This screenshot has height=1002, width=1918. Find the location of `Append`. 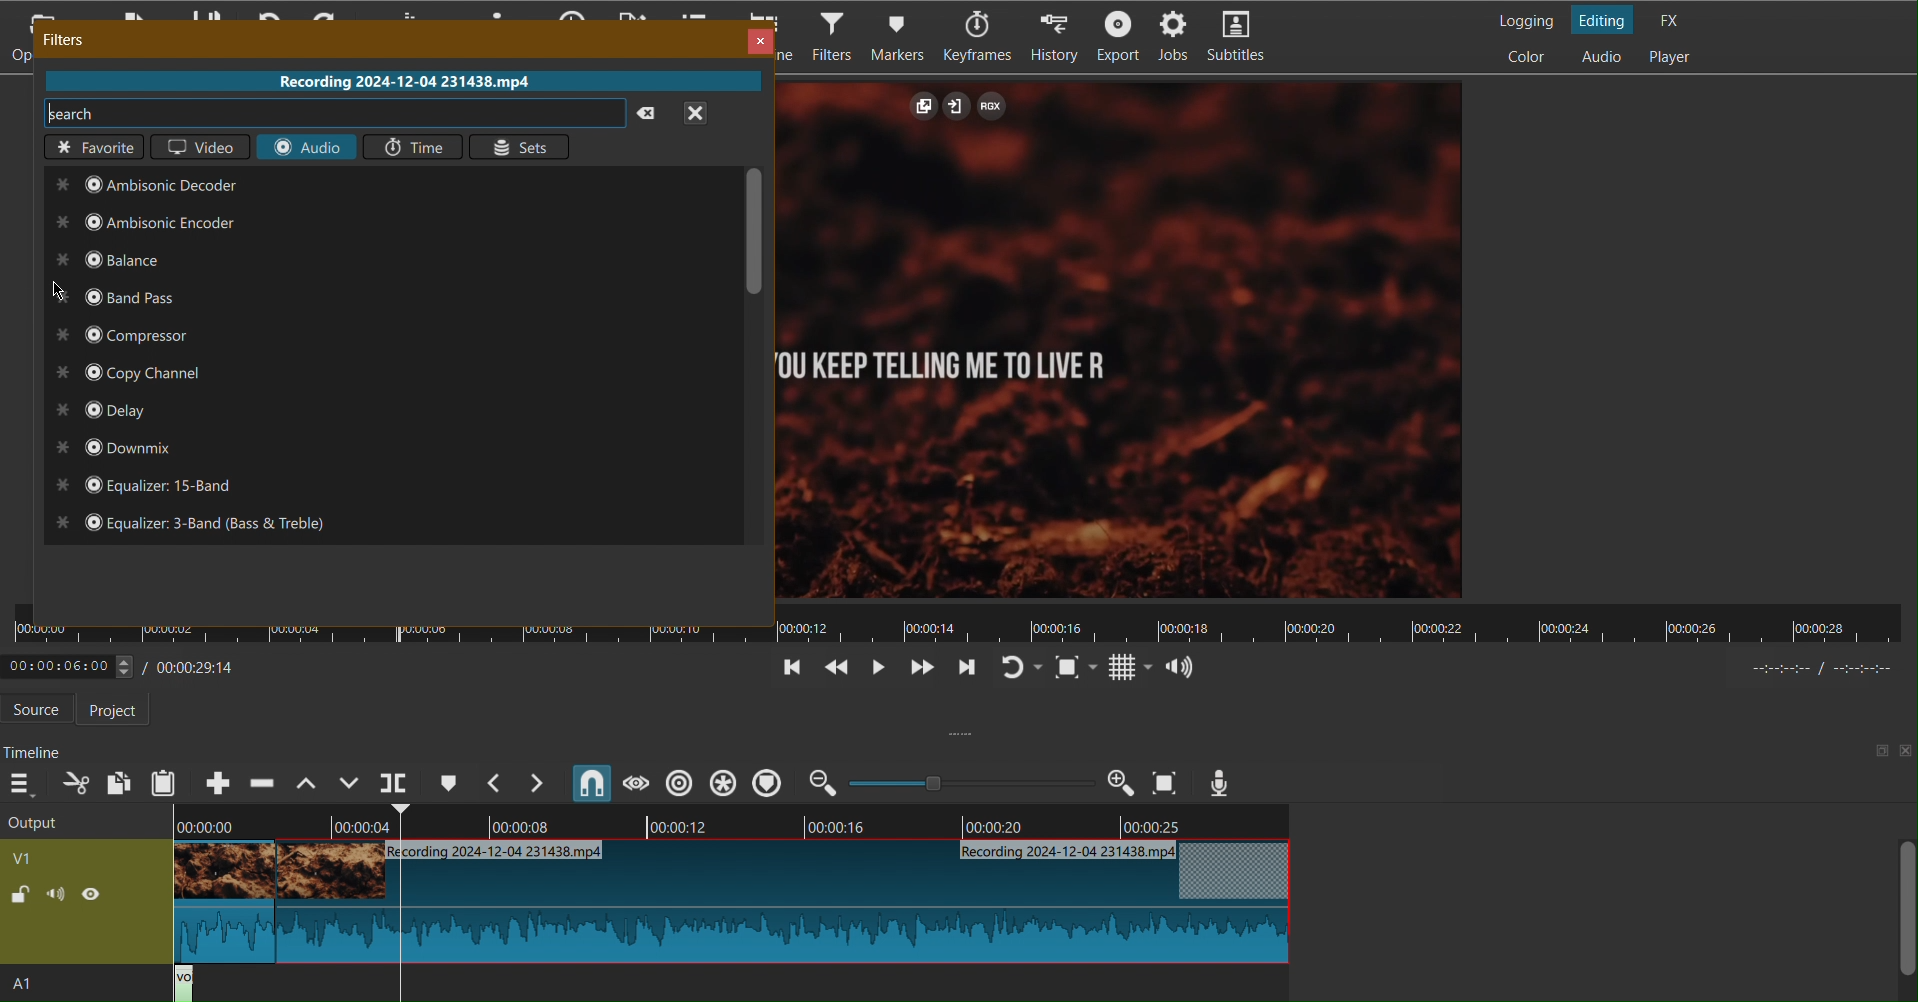

Append is located at coordinates (219, 782).